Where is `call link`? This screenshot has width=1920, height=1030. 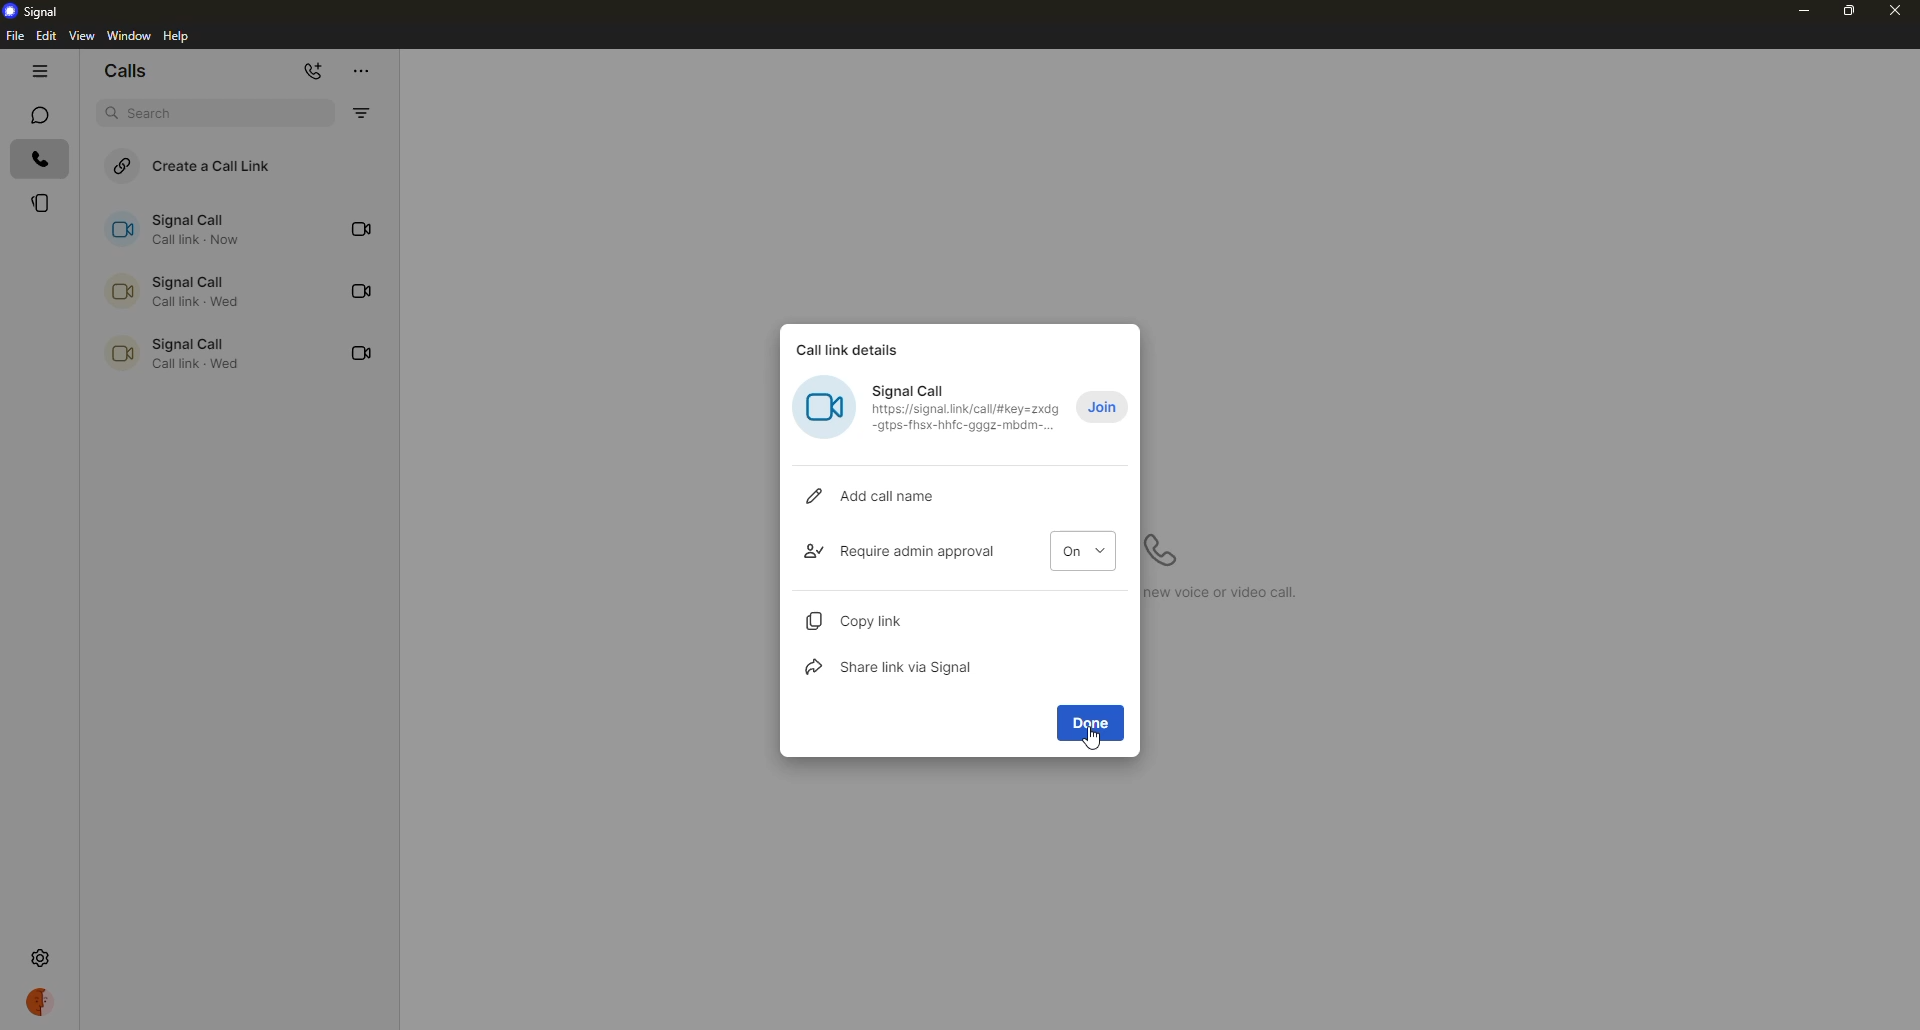 call link is located at coordinates (188, 291).